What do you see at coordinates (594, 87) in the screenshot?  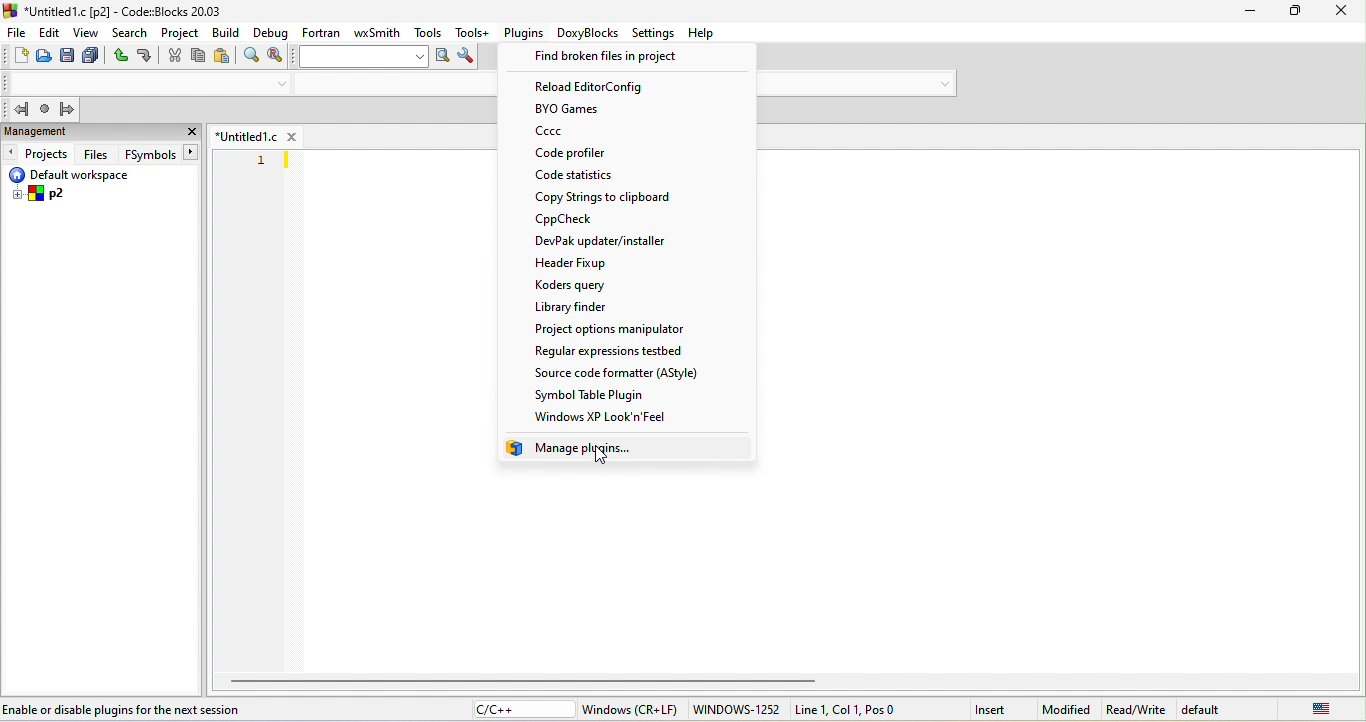 I see `reload editor config` at bounding box center [594, 87].